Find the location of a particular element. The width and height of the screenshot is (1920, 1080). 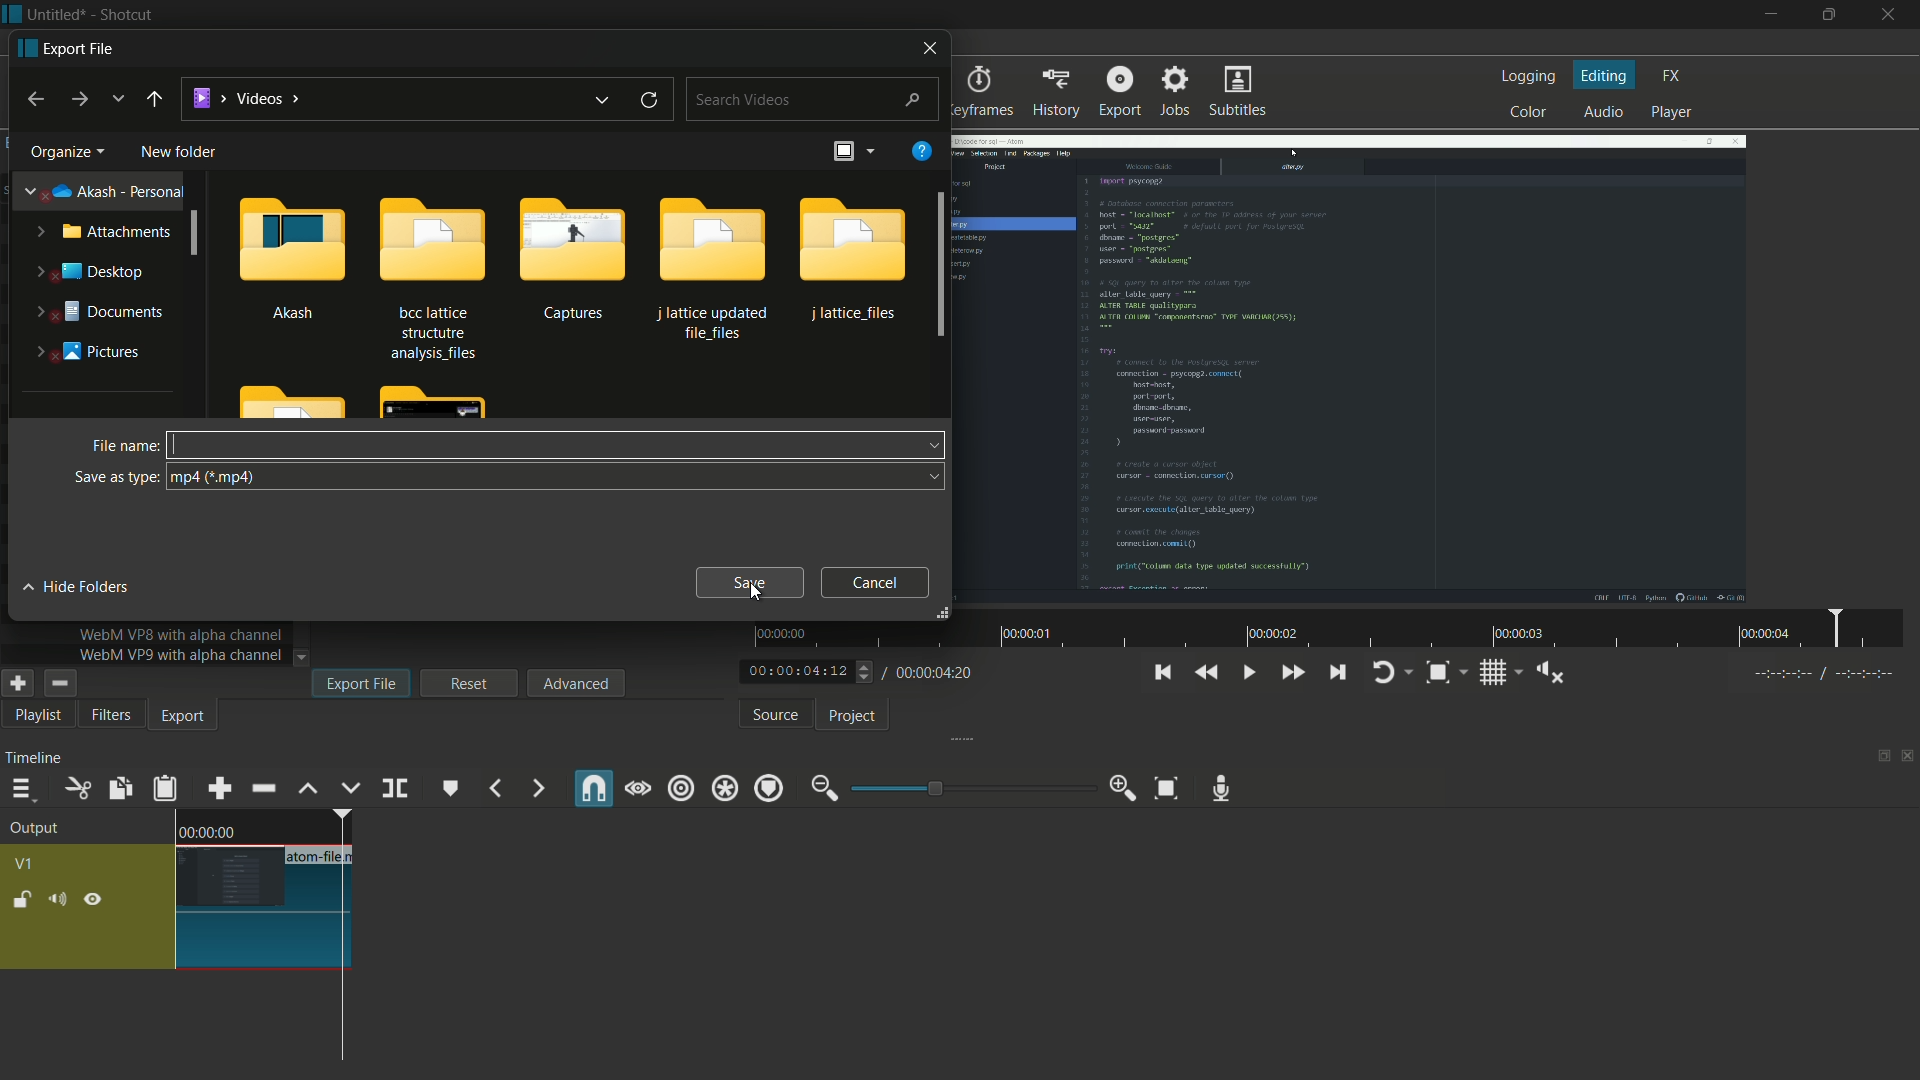

quickly play backward is located at coordinates (1208, 670).